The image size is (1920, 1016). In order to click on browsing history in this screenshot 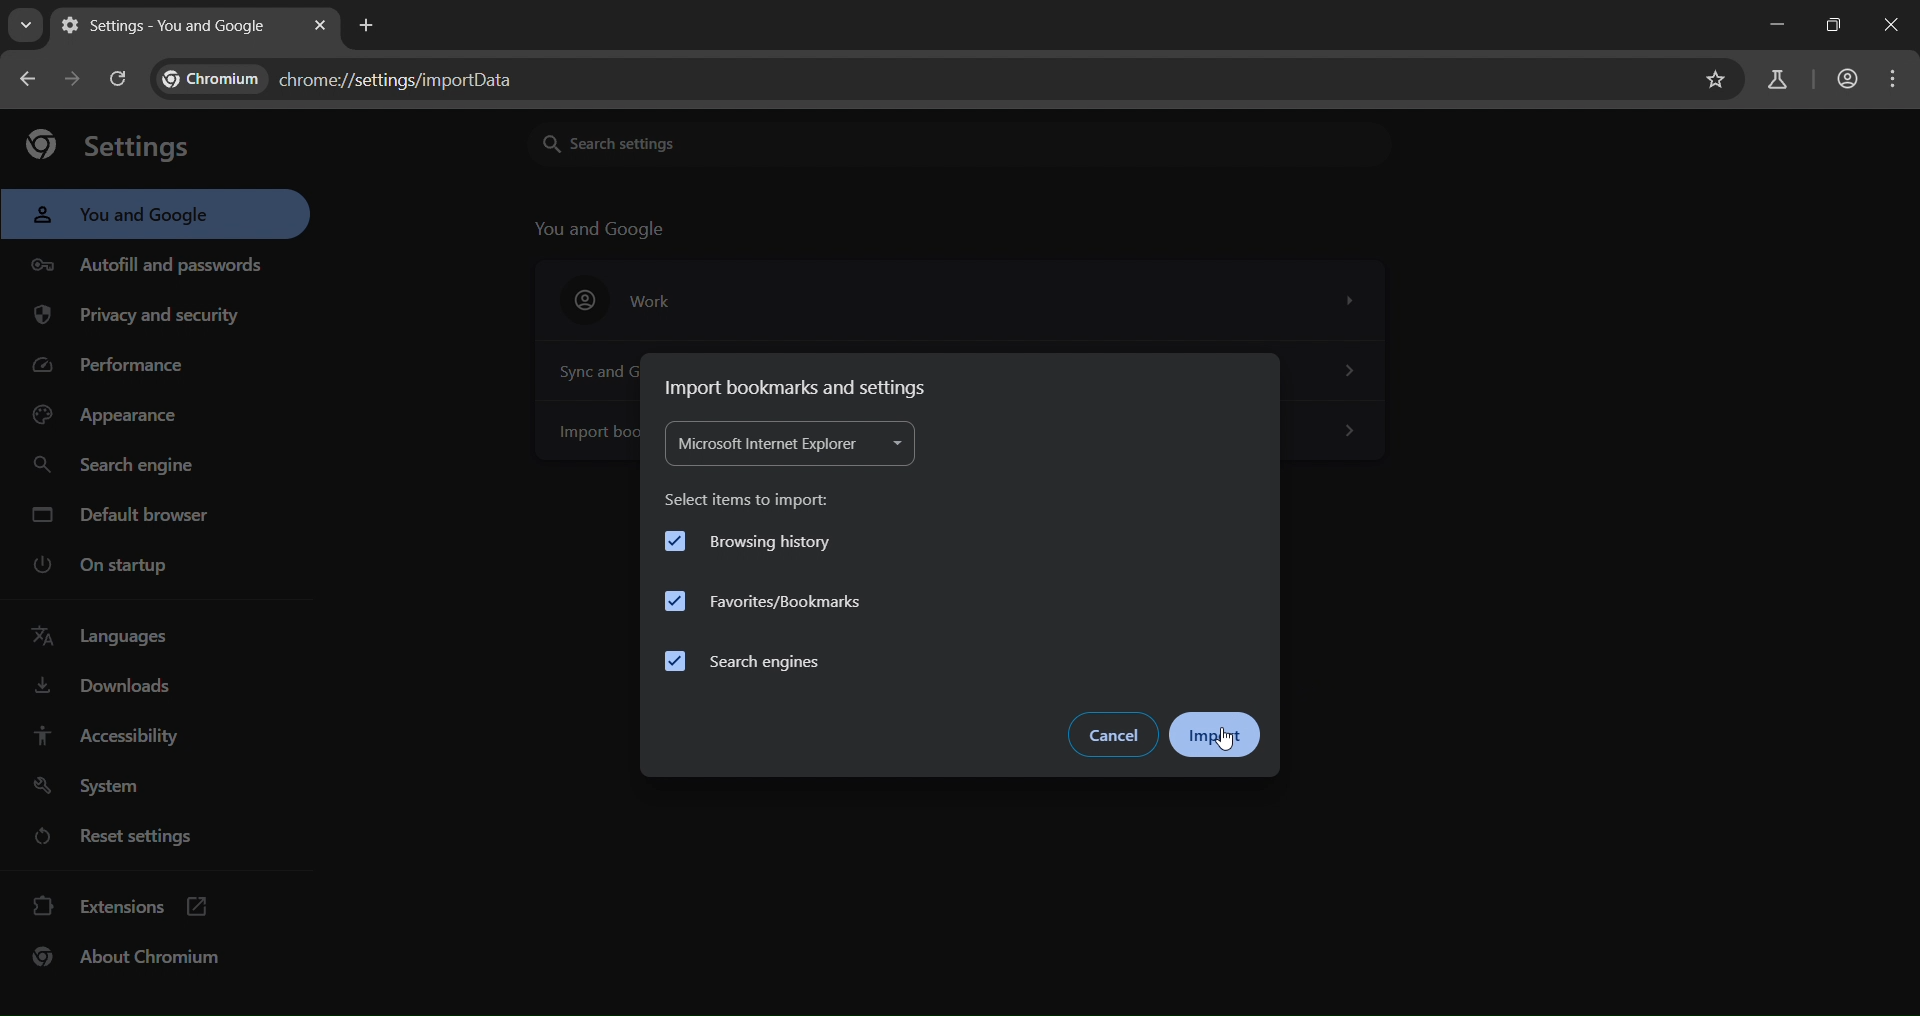, I will do `click(744, 539)`.